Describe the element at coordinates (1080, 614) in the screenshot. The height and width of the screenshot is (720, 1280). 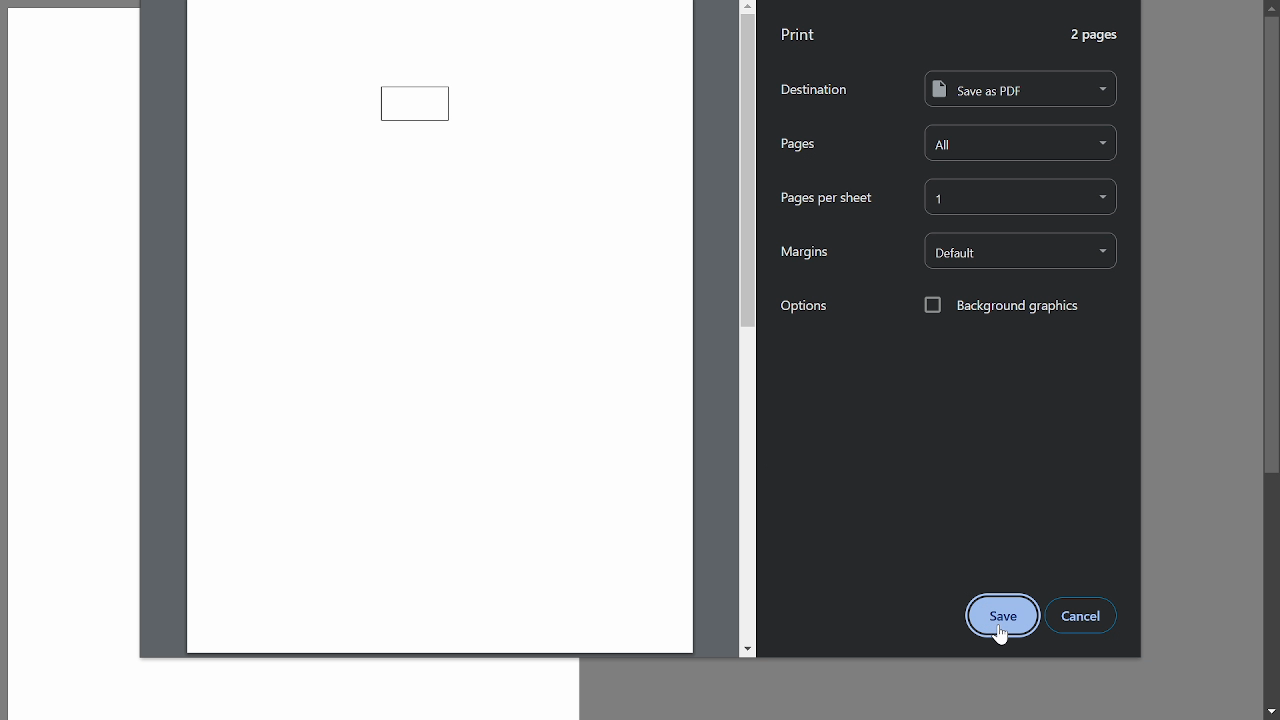
I see `cancel` at that location.